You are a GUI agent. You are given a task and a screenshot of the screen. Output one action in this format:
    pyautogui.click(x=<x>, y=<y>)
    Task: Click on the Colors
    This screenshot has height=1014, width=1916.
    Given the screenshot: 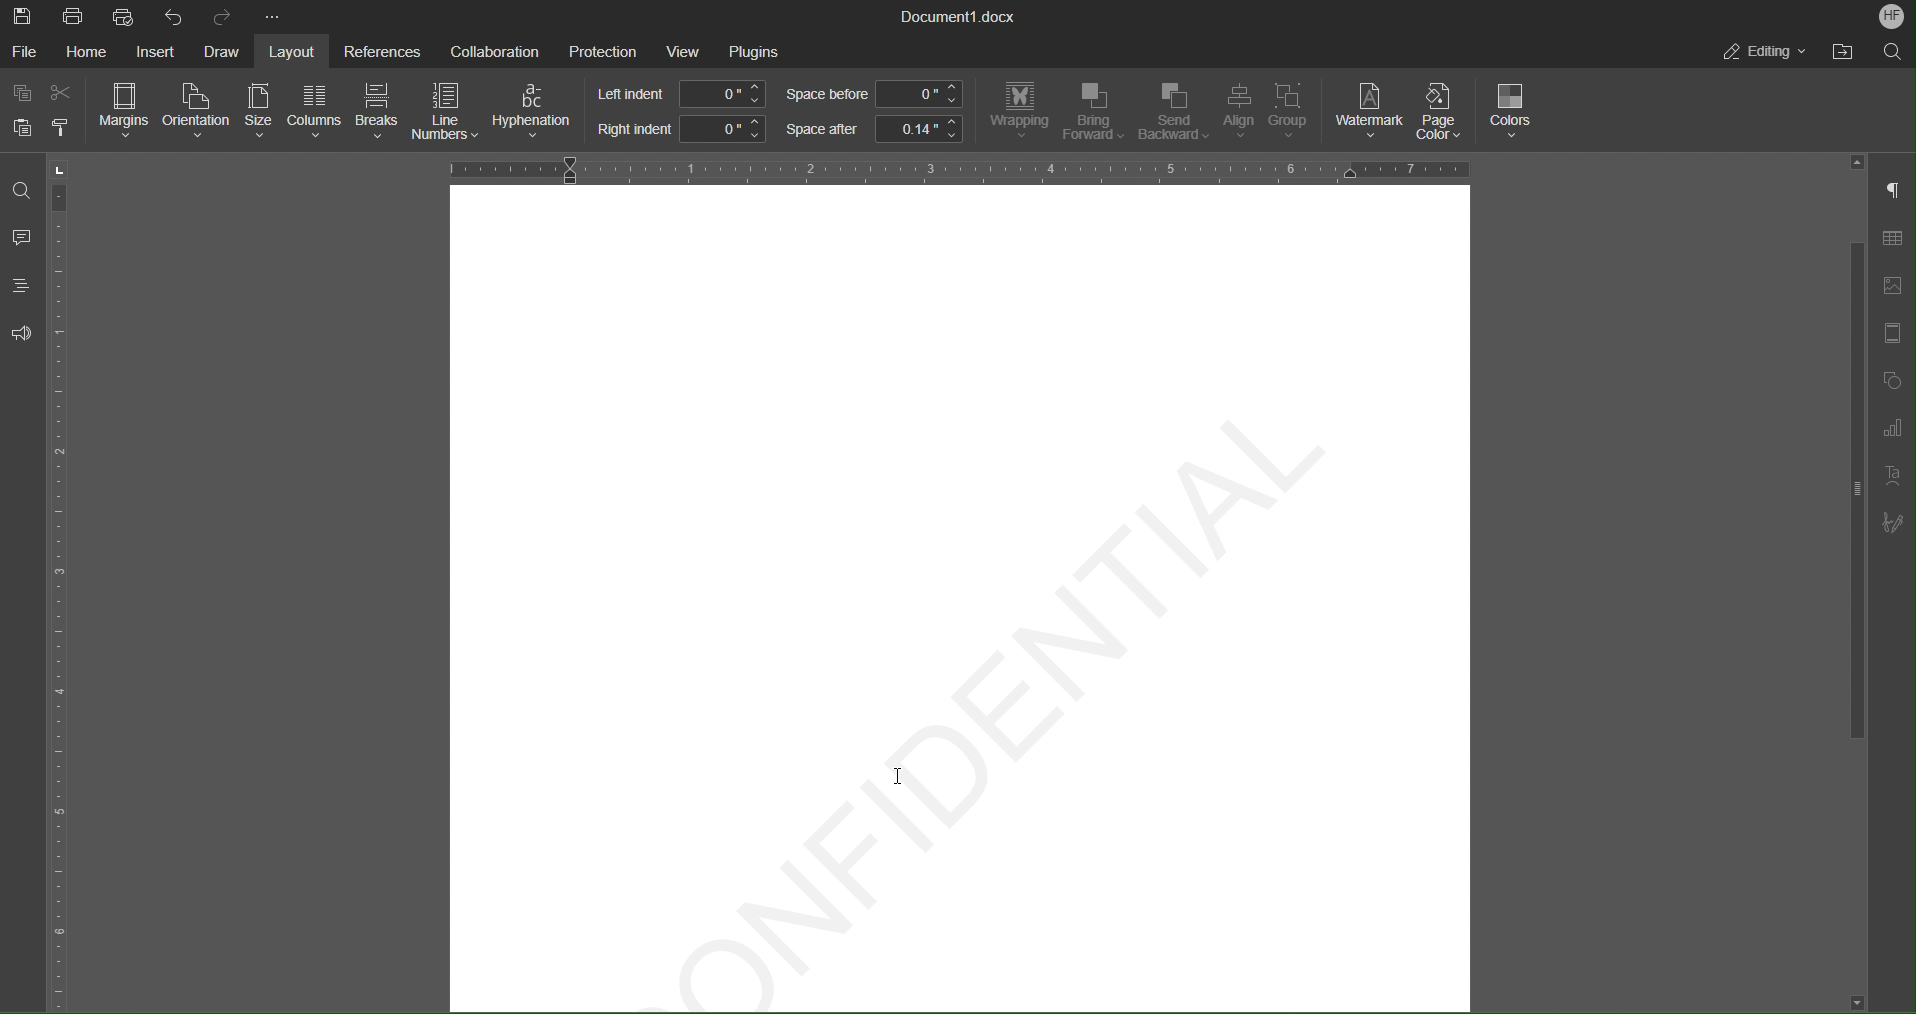 What is the action you would take?
    pyautogui.click(x=1513, y=112)
    